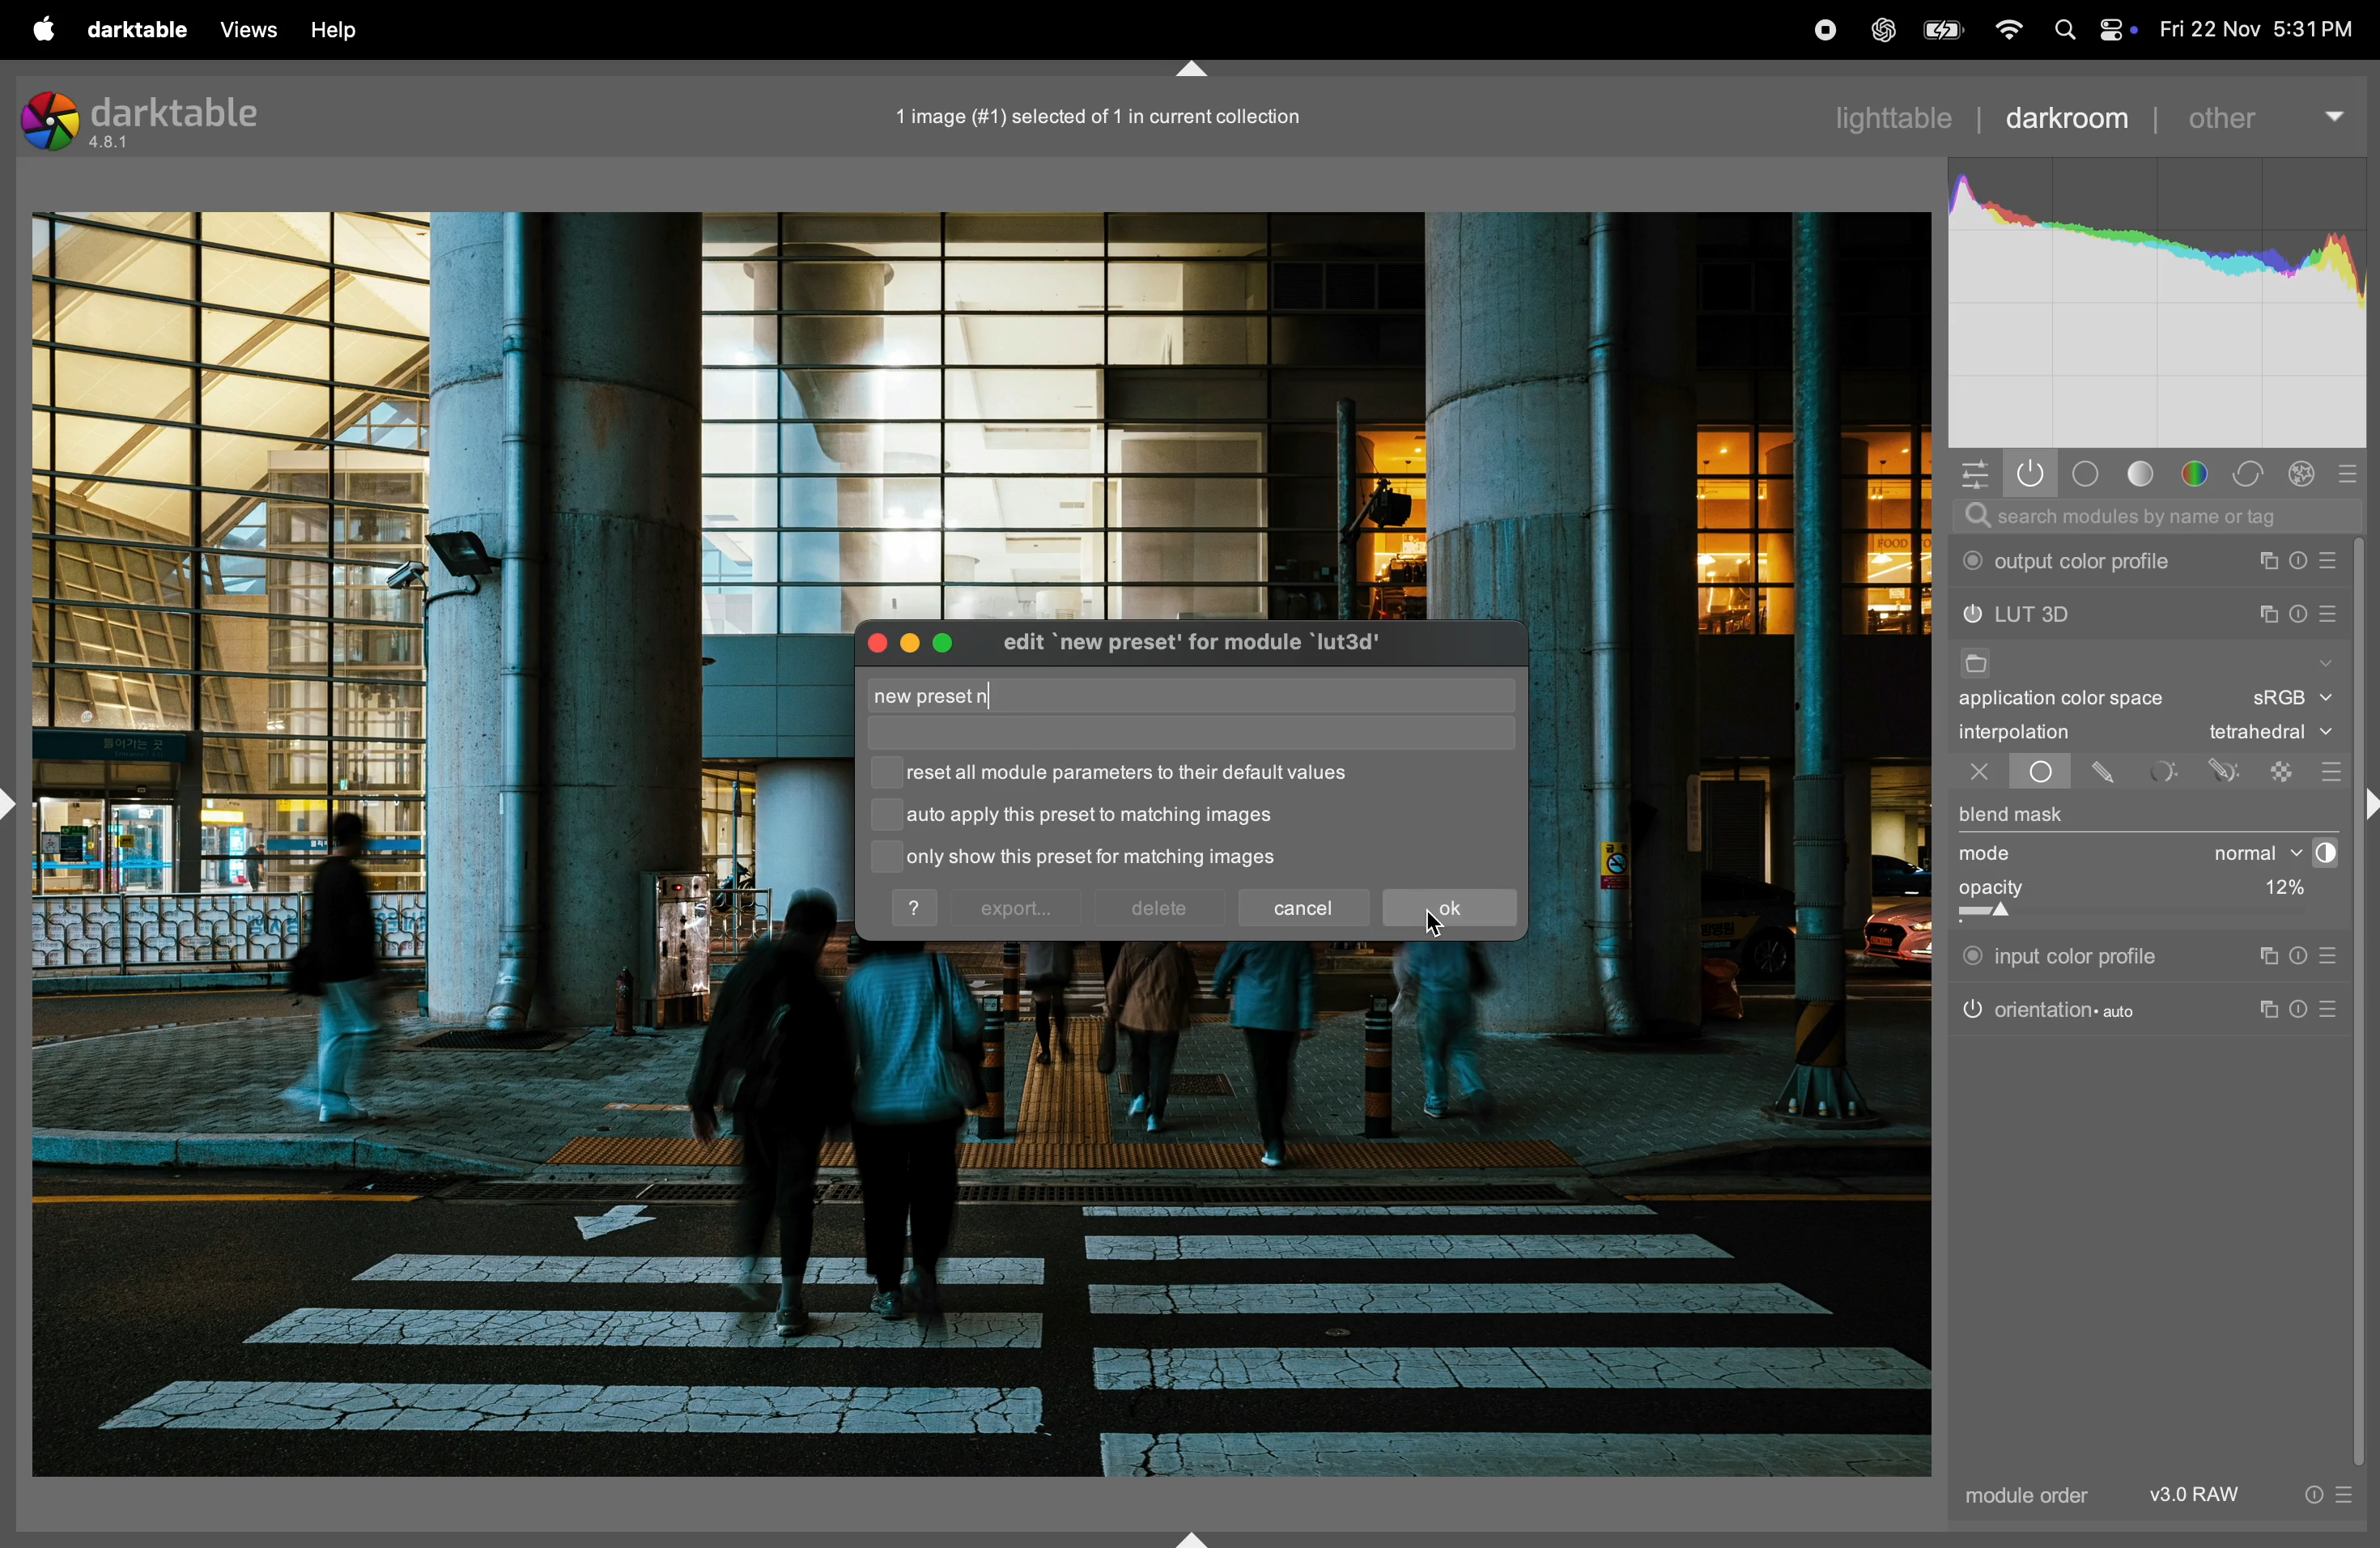 Image resolution: width=2380 pixels, height=1548 pixels. What do you see at coordinates (1016, 910) in the screenshot?
I see `export` at bounding box center [1016, 910].